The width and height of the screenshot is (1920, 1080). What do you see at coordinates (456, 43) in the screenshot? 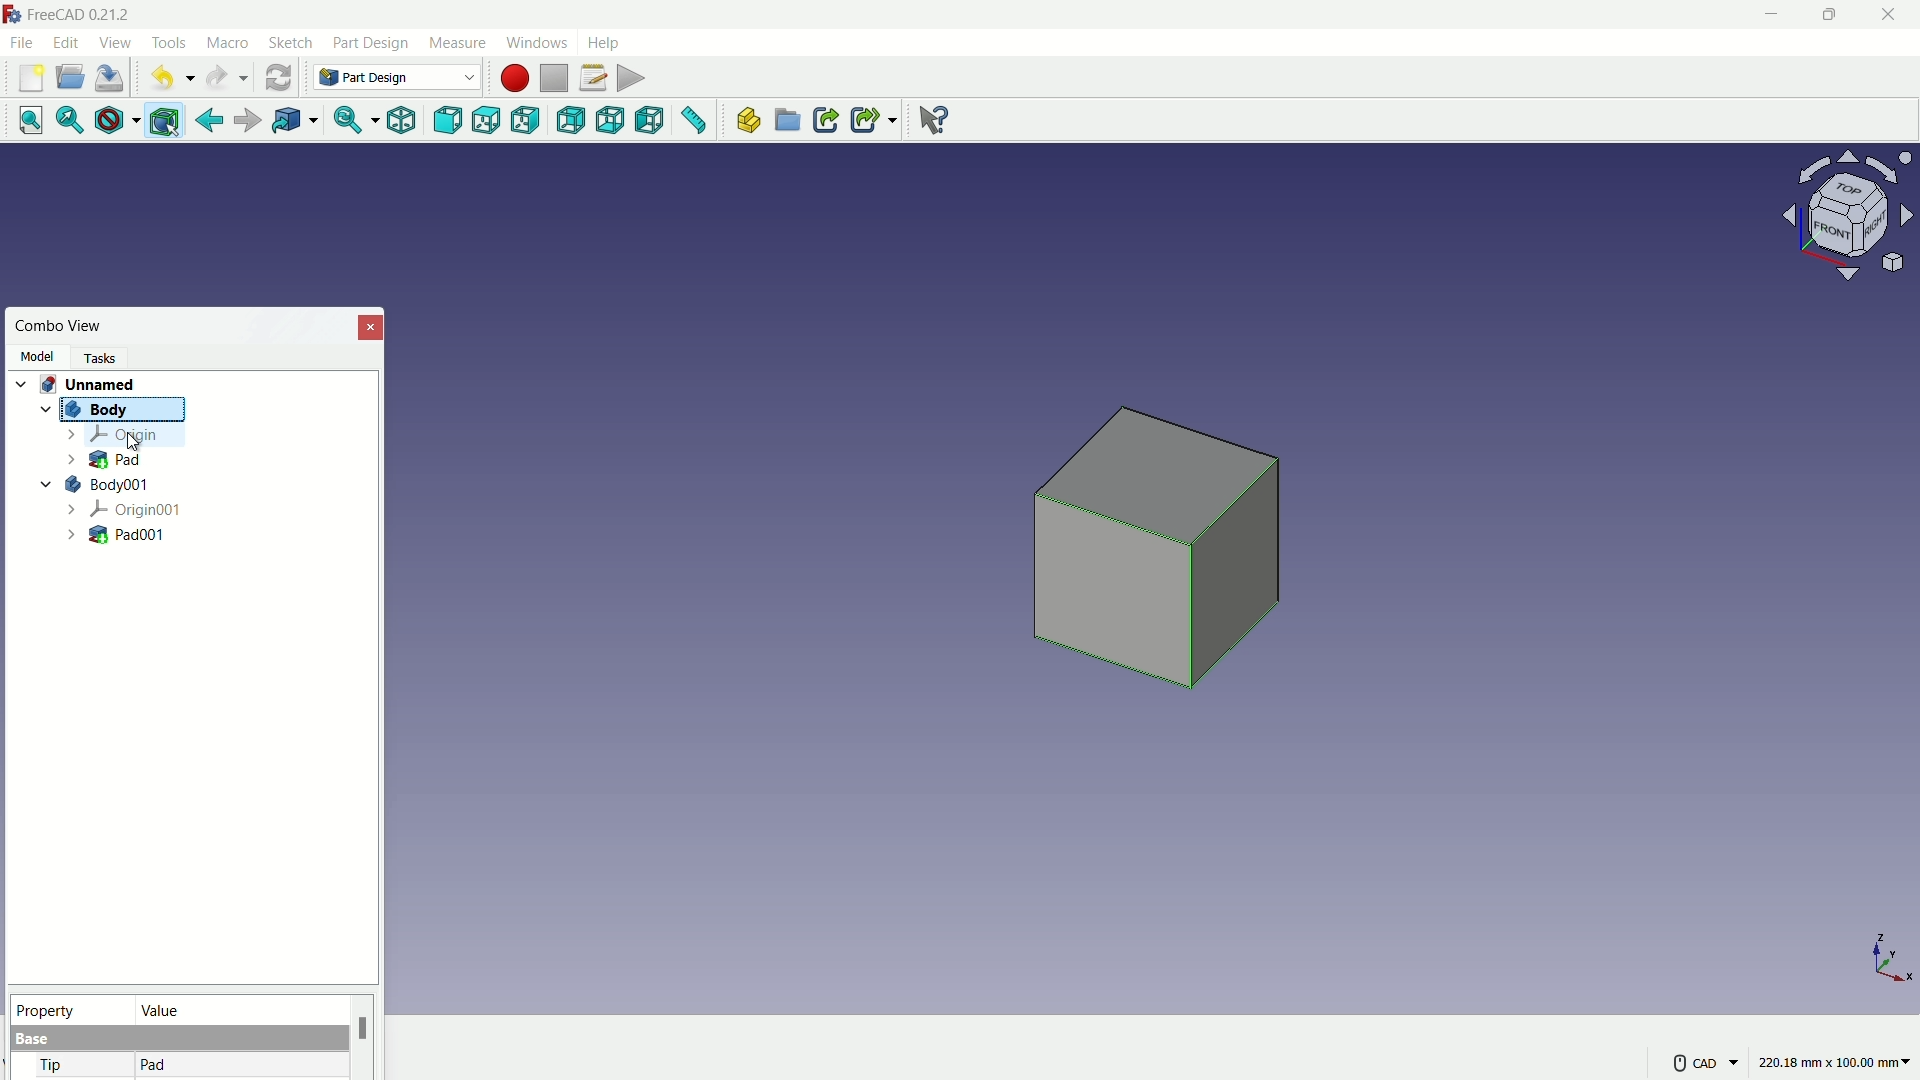
I see `measure` at bounding box center [456, 43].